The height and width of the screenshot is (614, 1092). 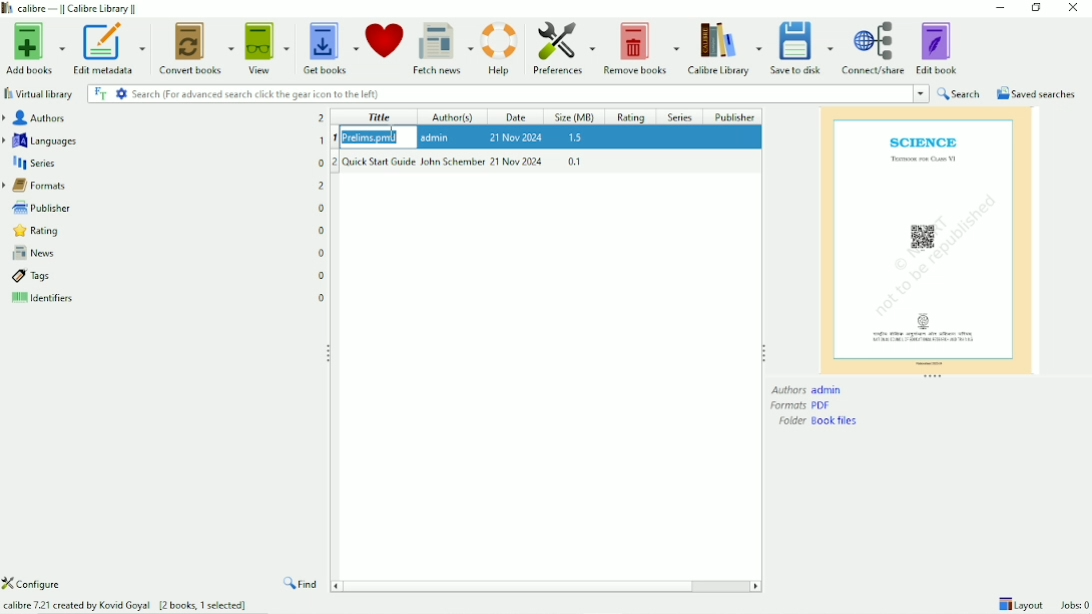 I want to click on Publisher, so click(x=38, y=206).